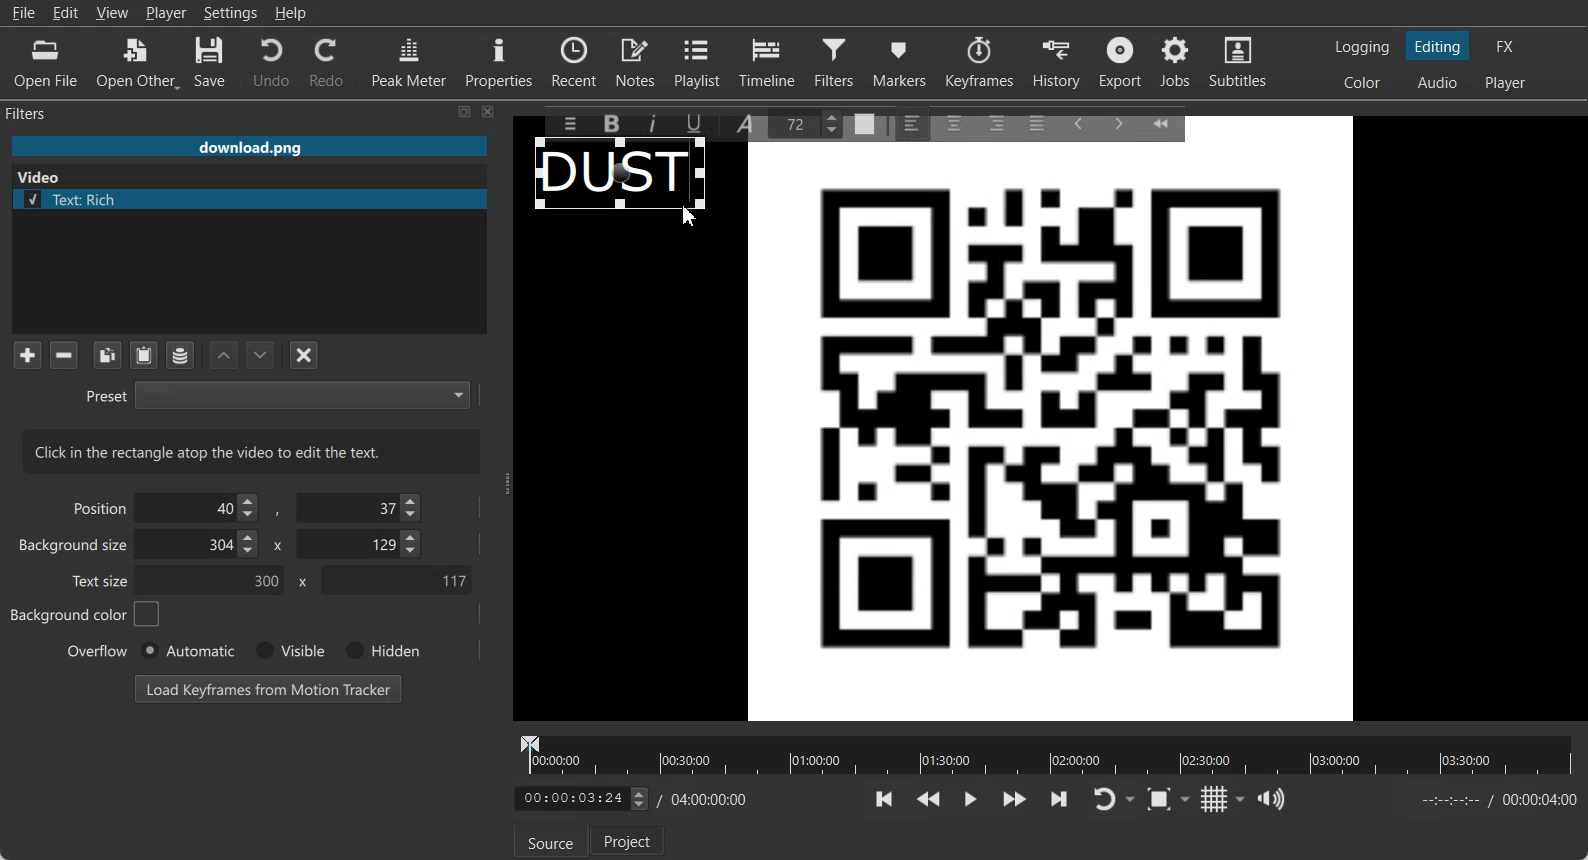  Describe the element at coordinates (66, 12) in the screenshot. I see `Edit` at that location.